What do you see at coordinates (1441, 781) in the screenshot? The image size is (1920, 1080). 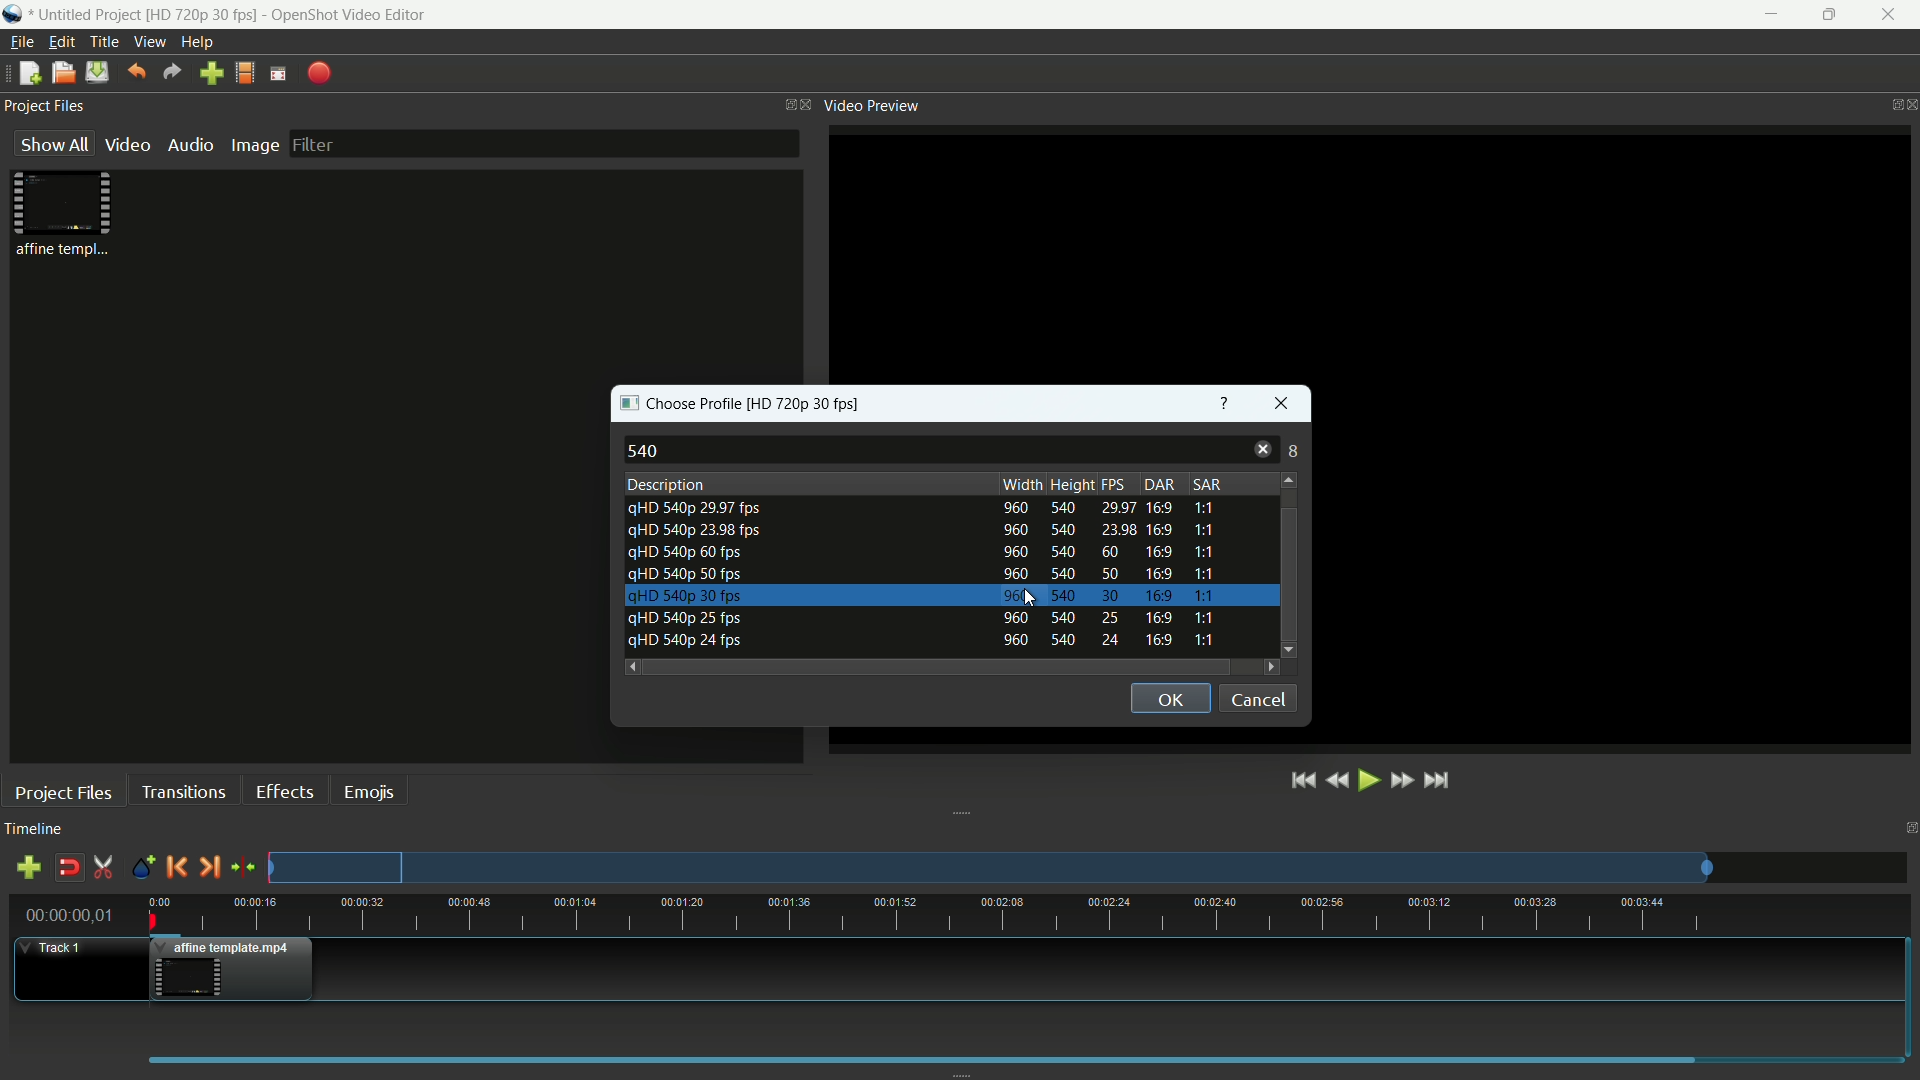 I see `jump to end` at bounding box center [1441, 781].